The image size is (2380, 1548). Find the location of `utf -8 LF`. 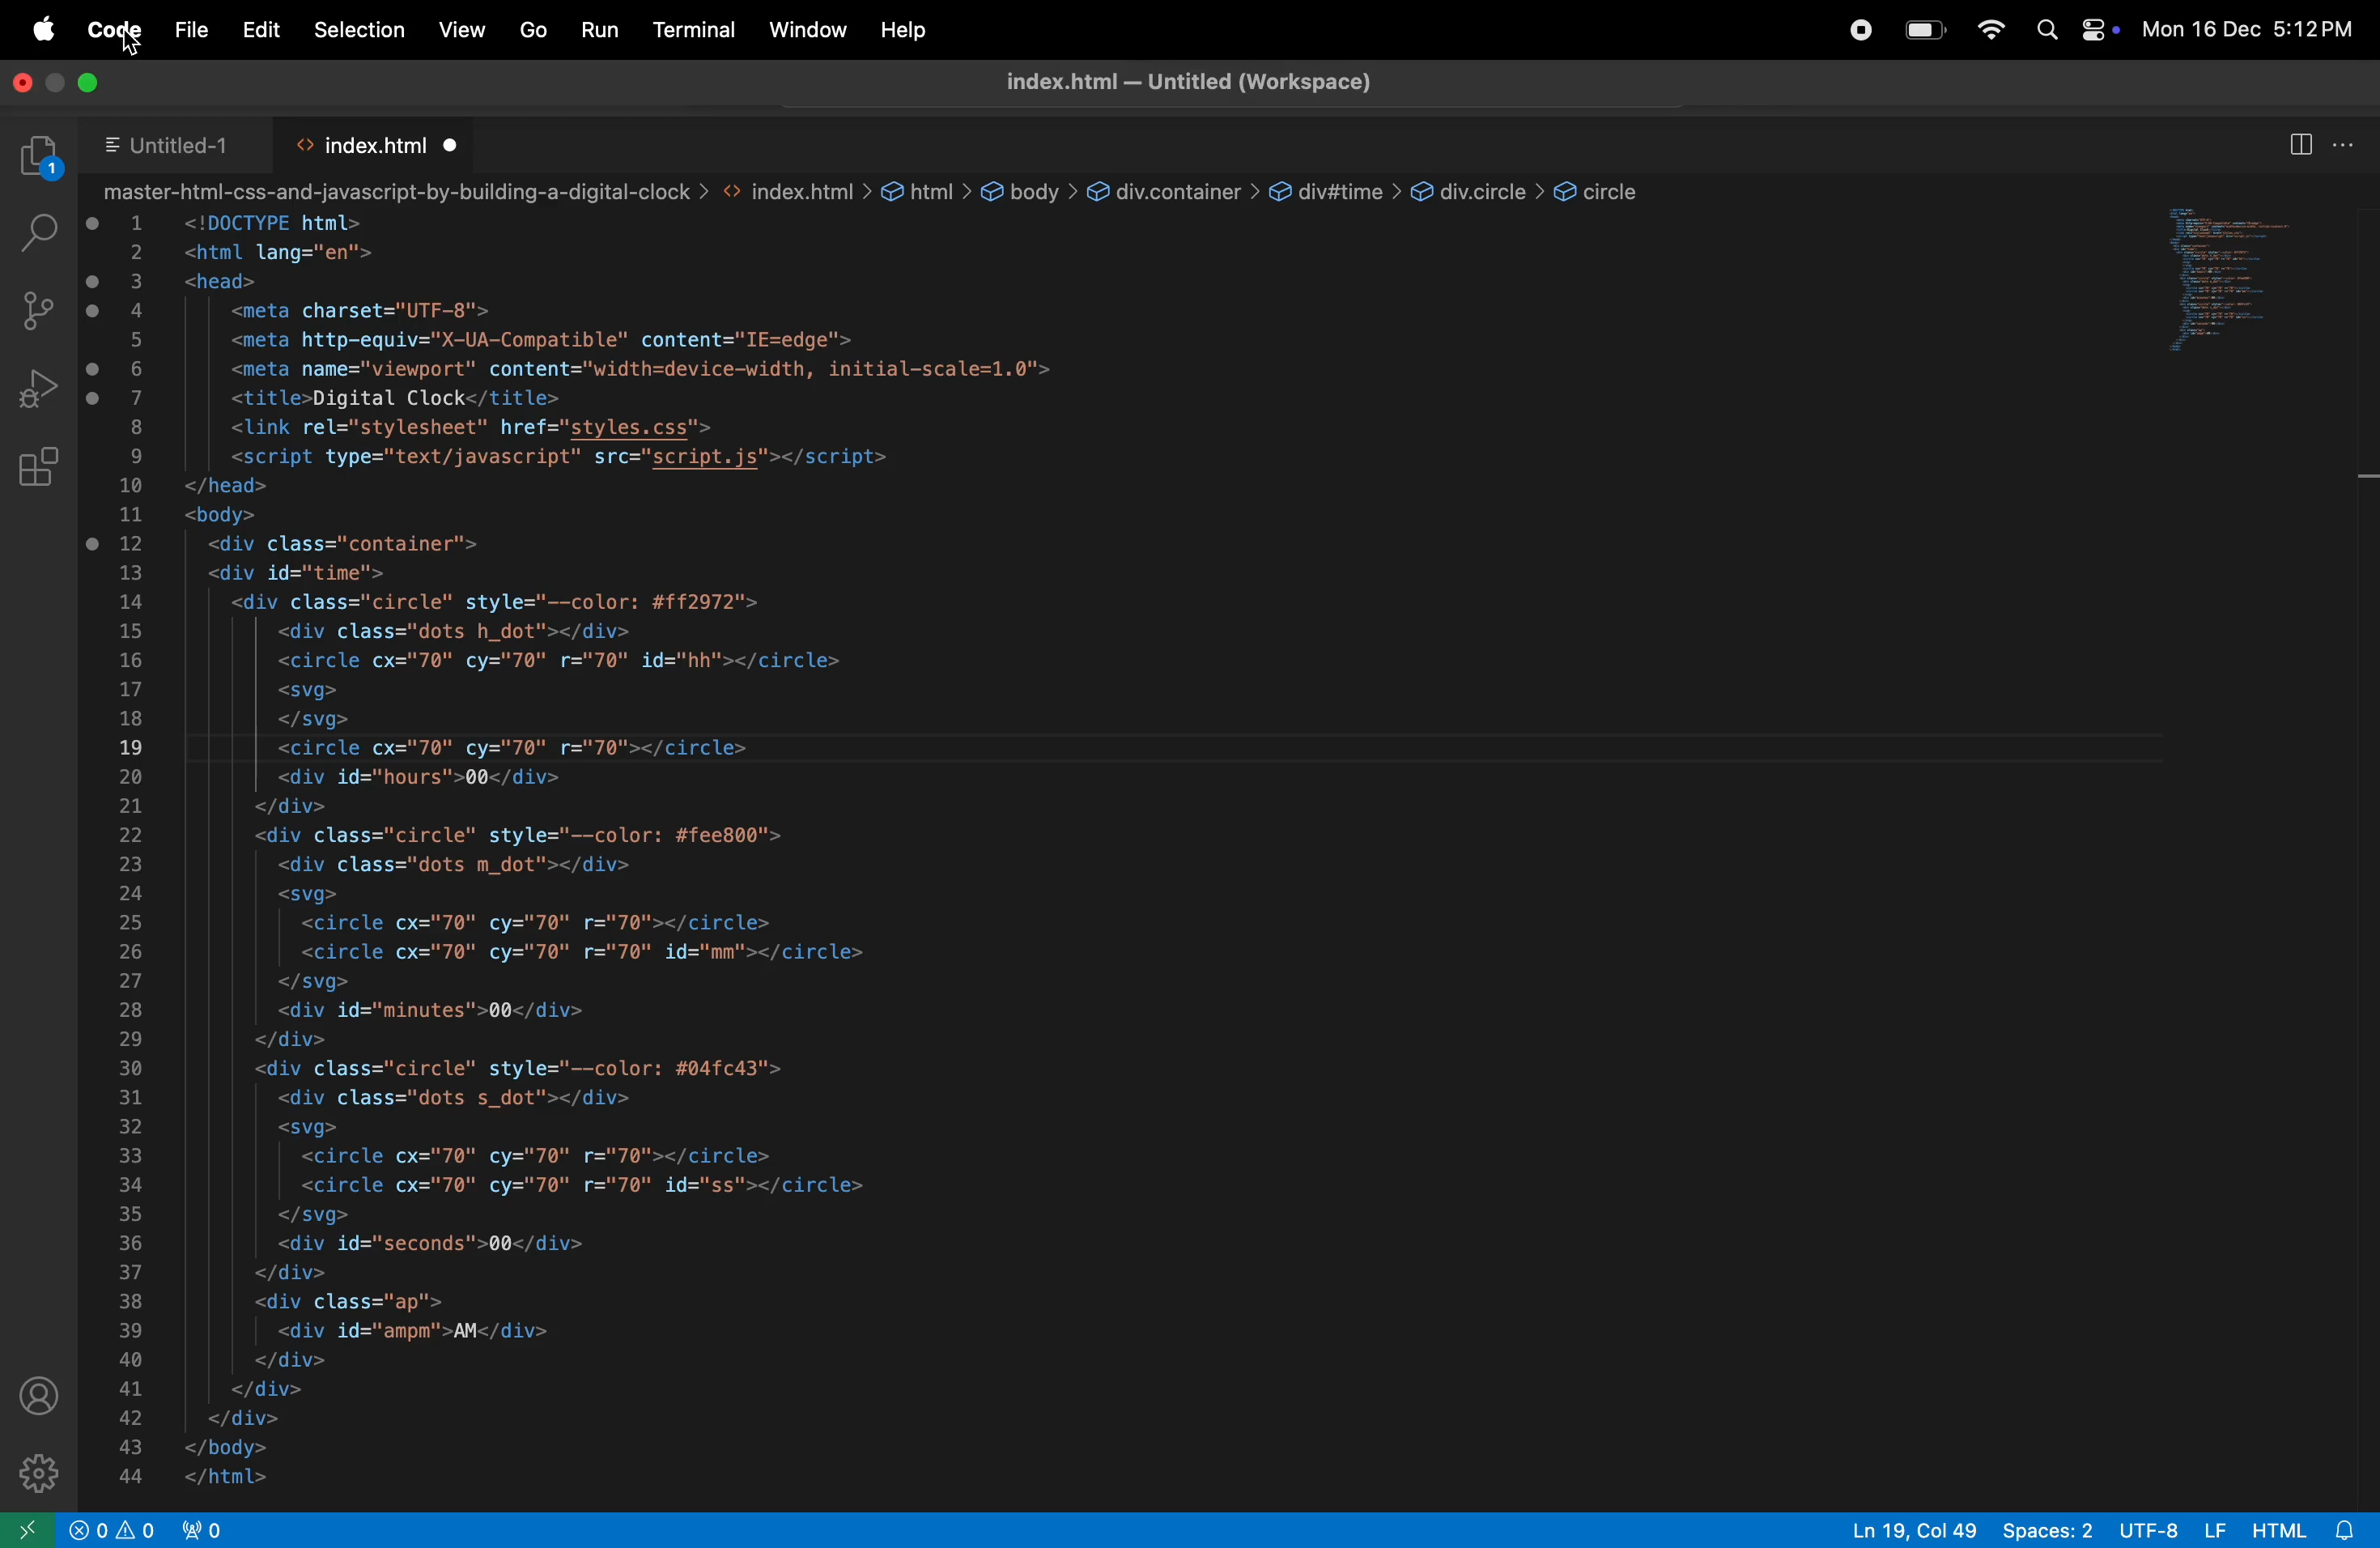

utf -8 LF is located at coordinates (2169, 1531).